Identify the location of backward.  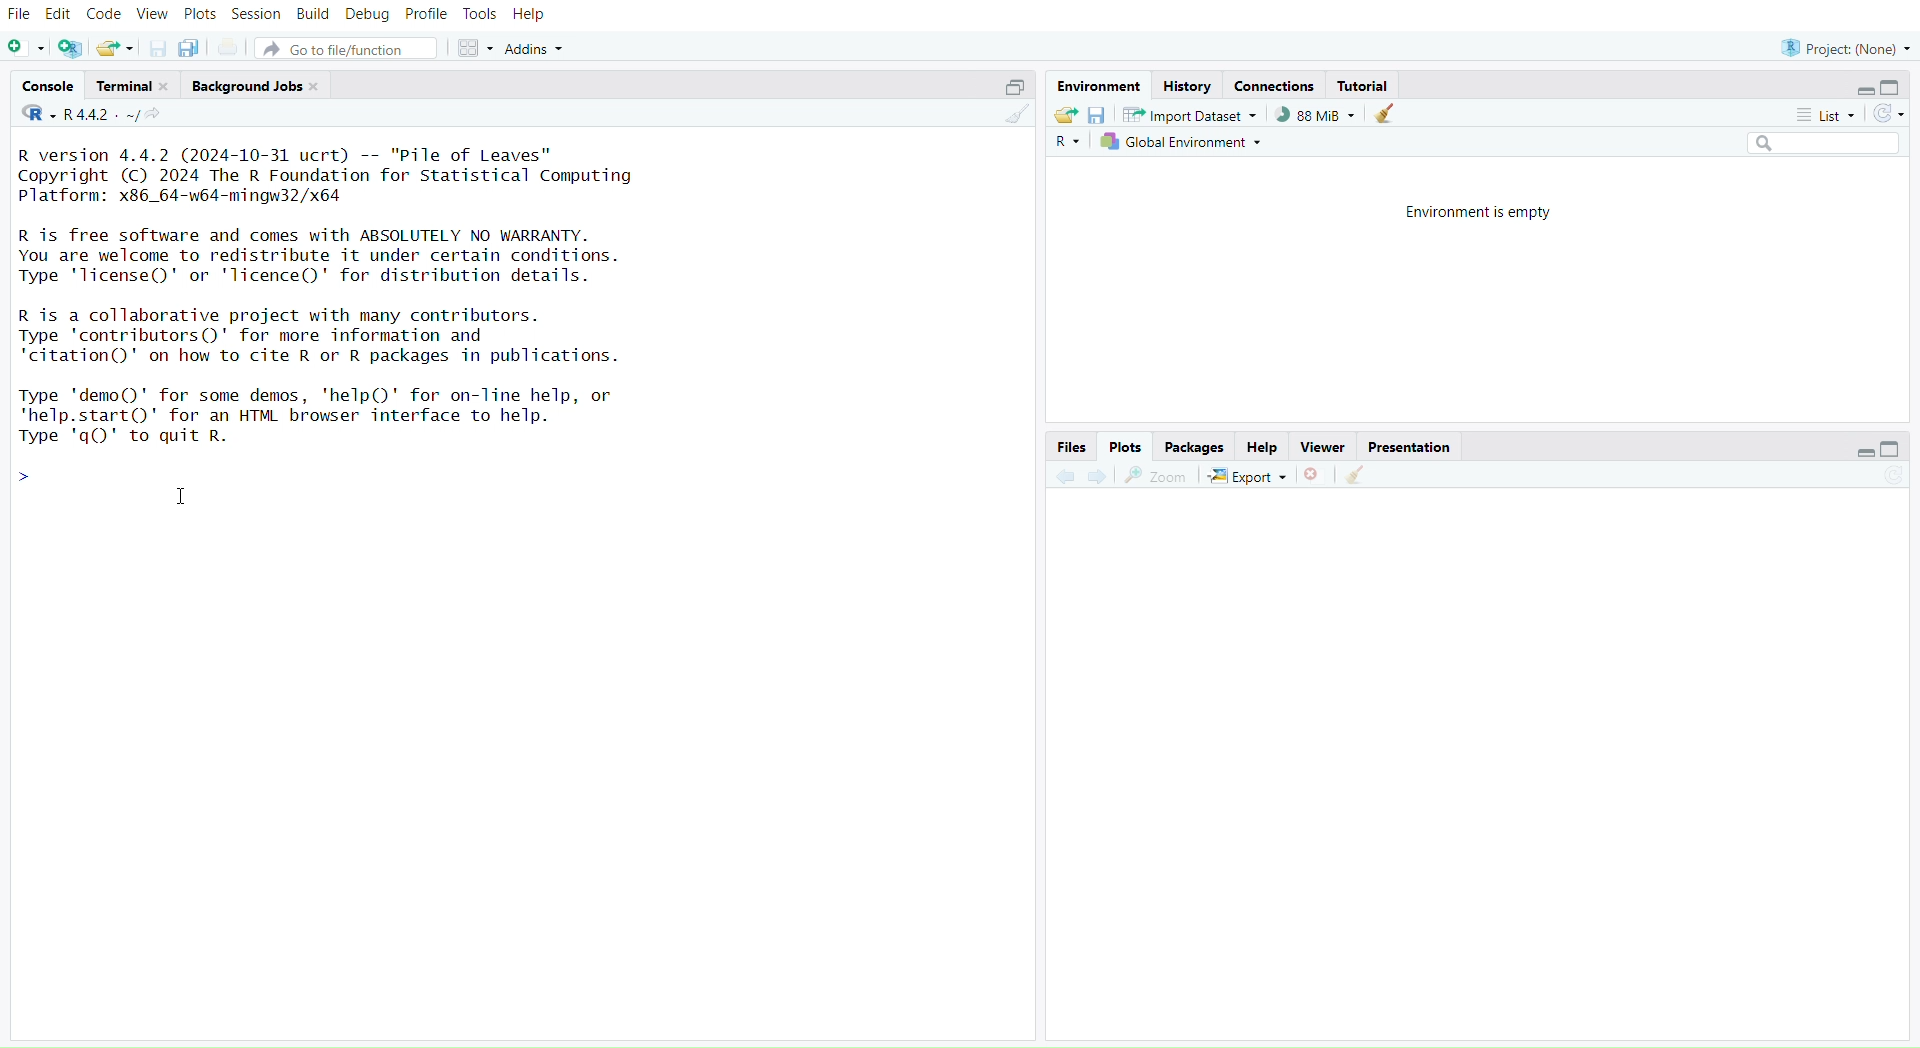
(1065, 475).